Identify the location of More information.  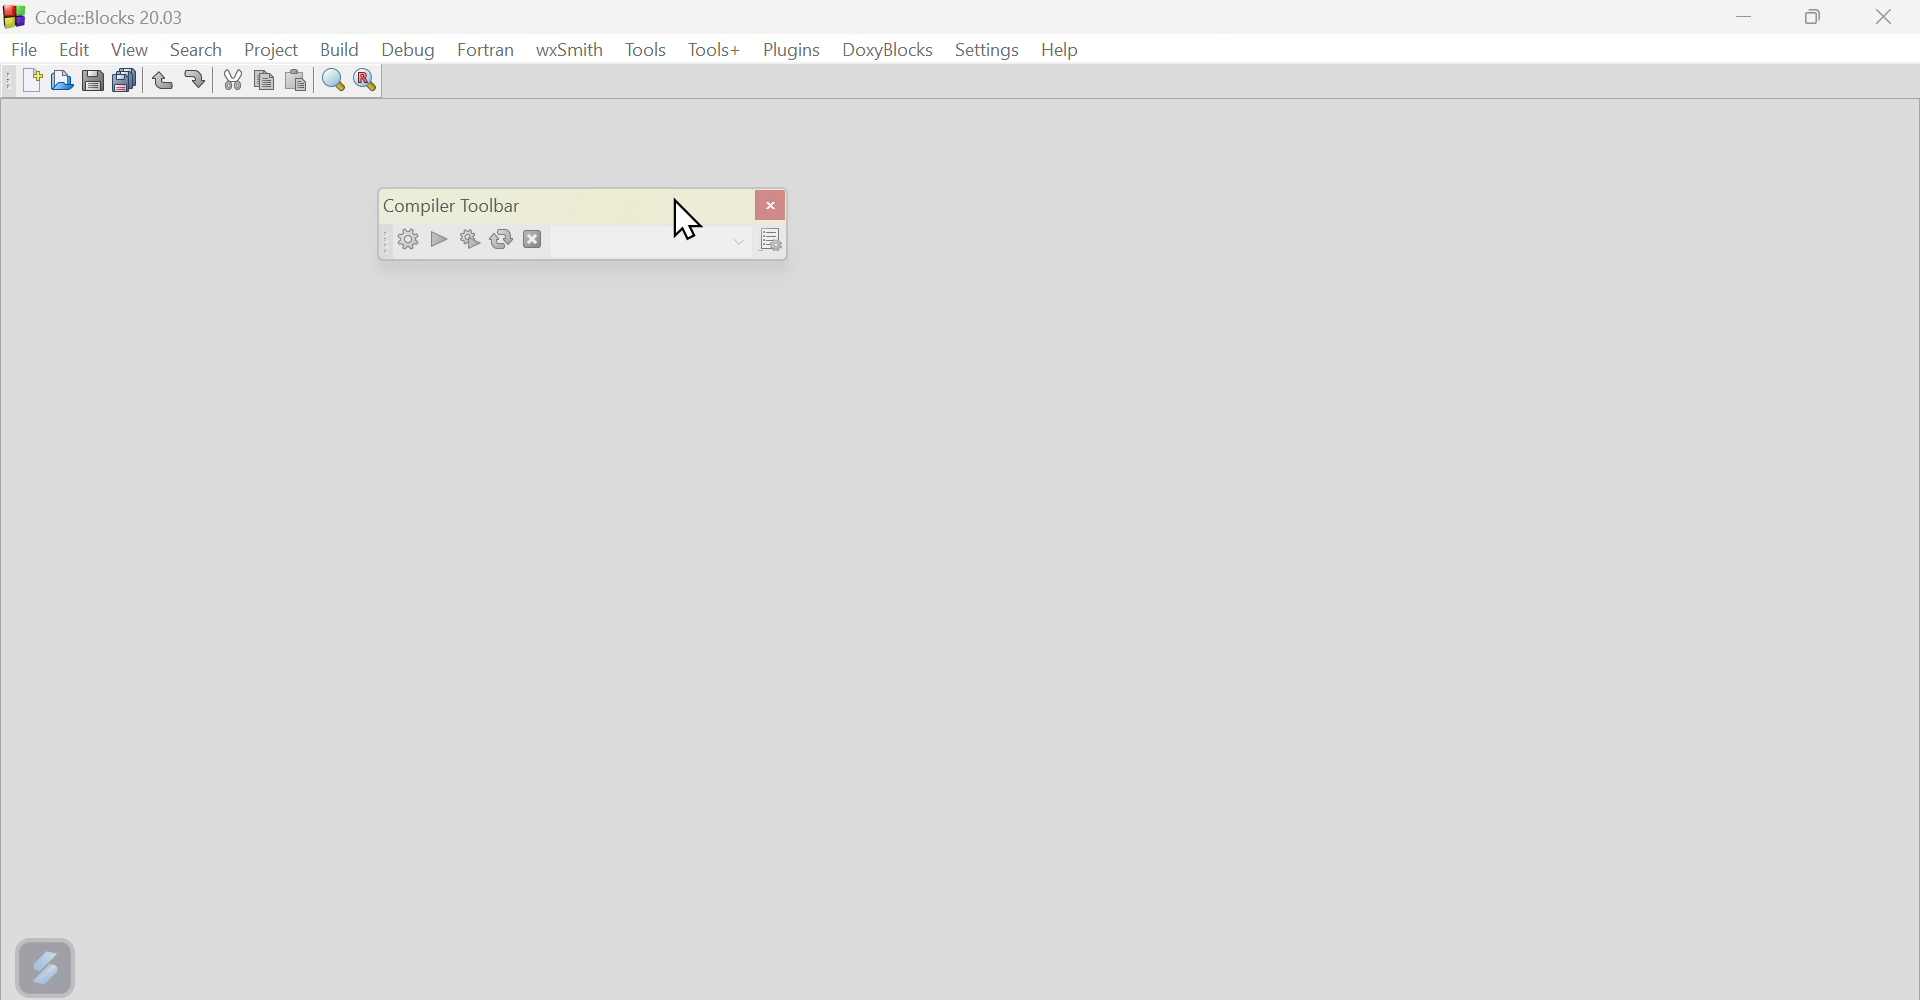
(759, 239).